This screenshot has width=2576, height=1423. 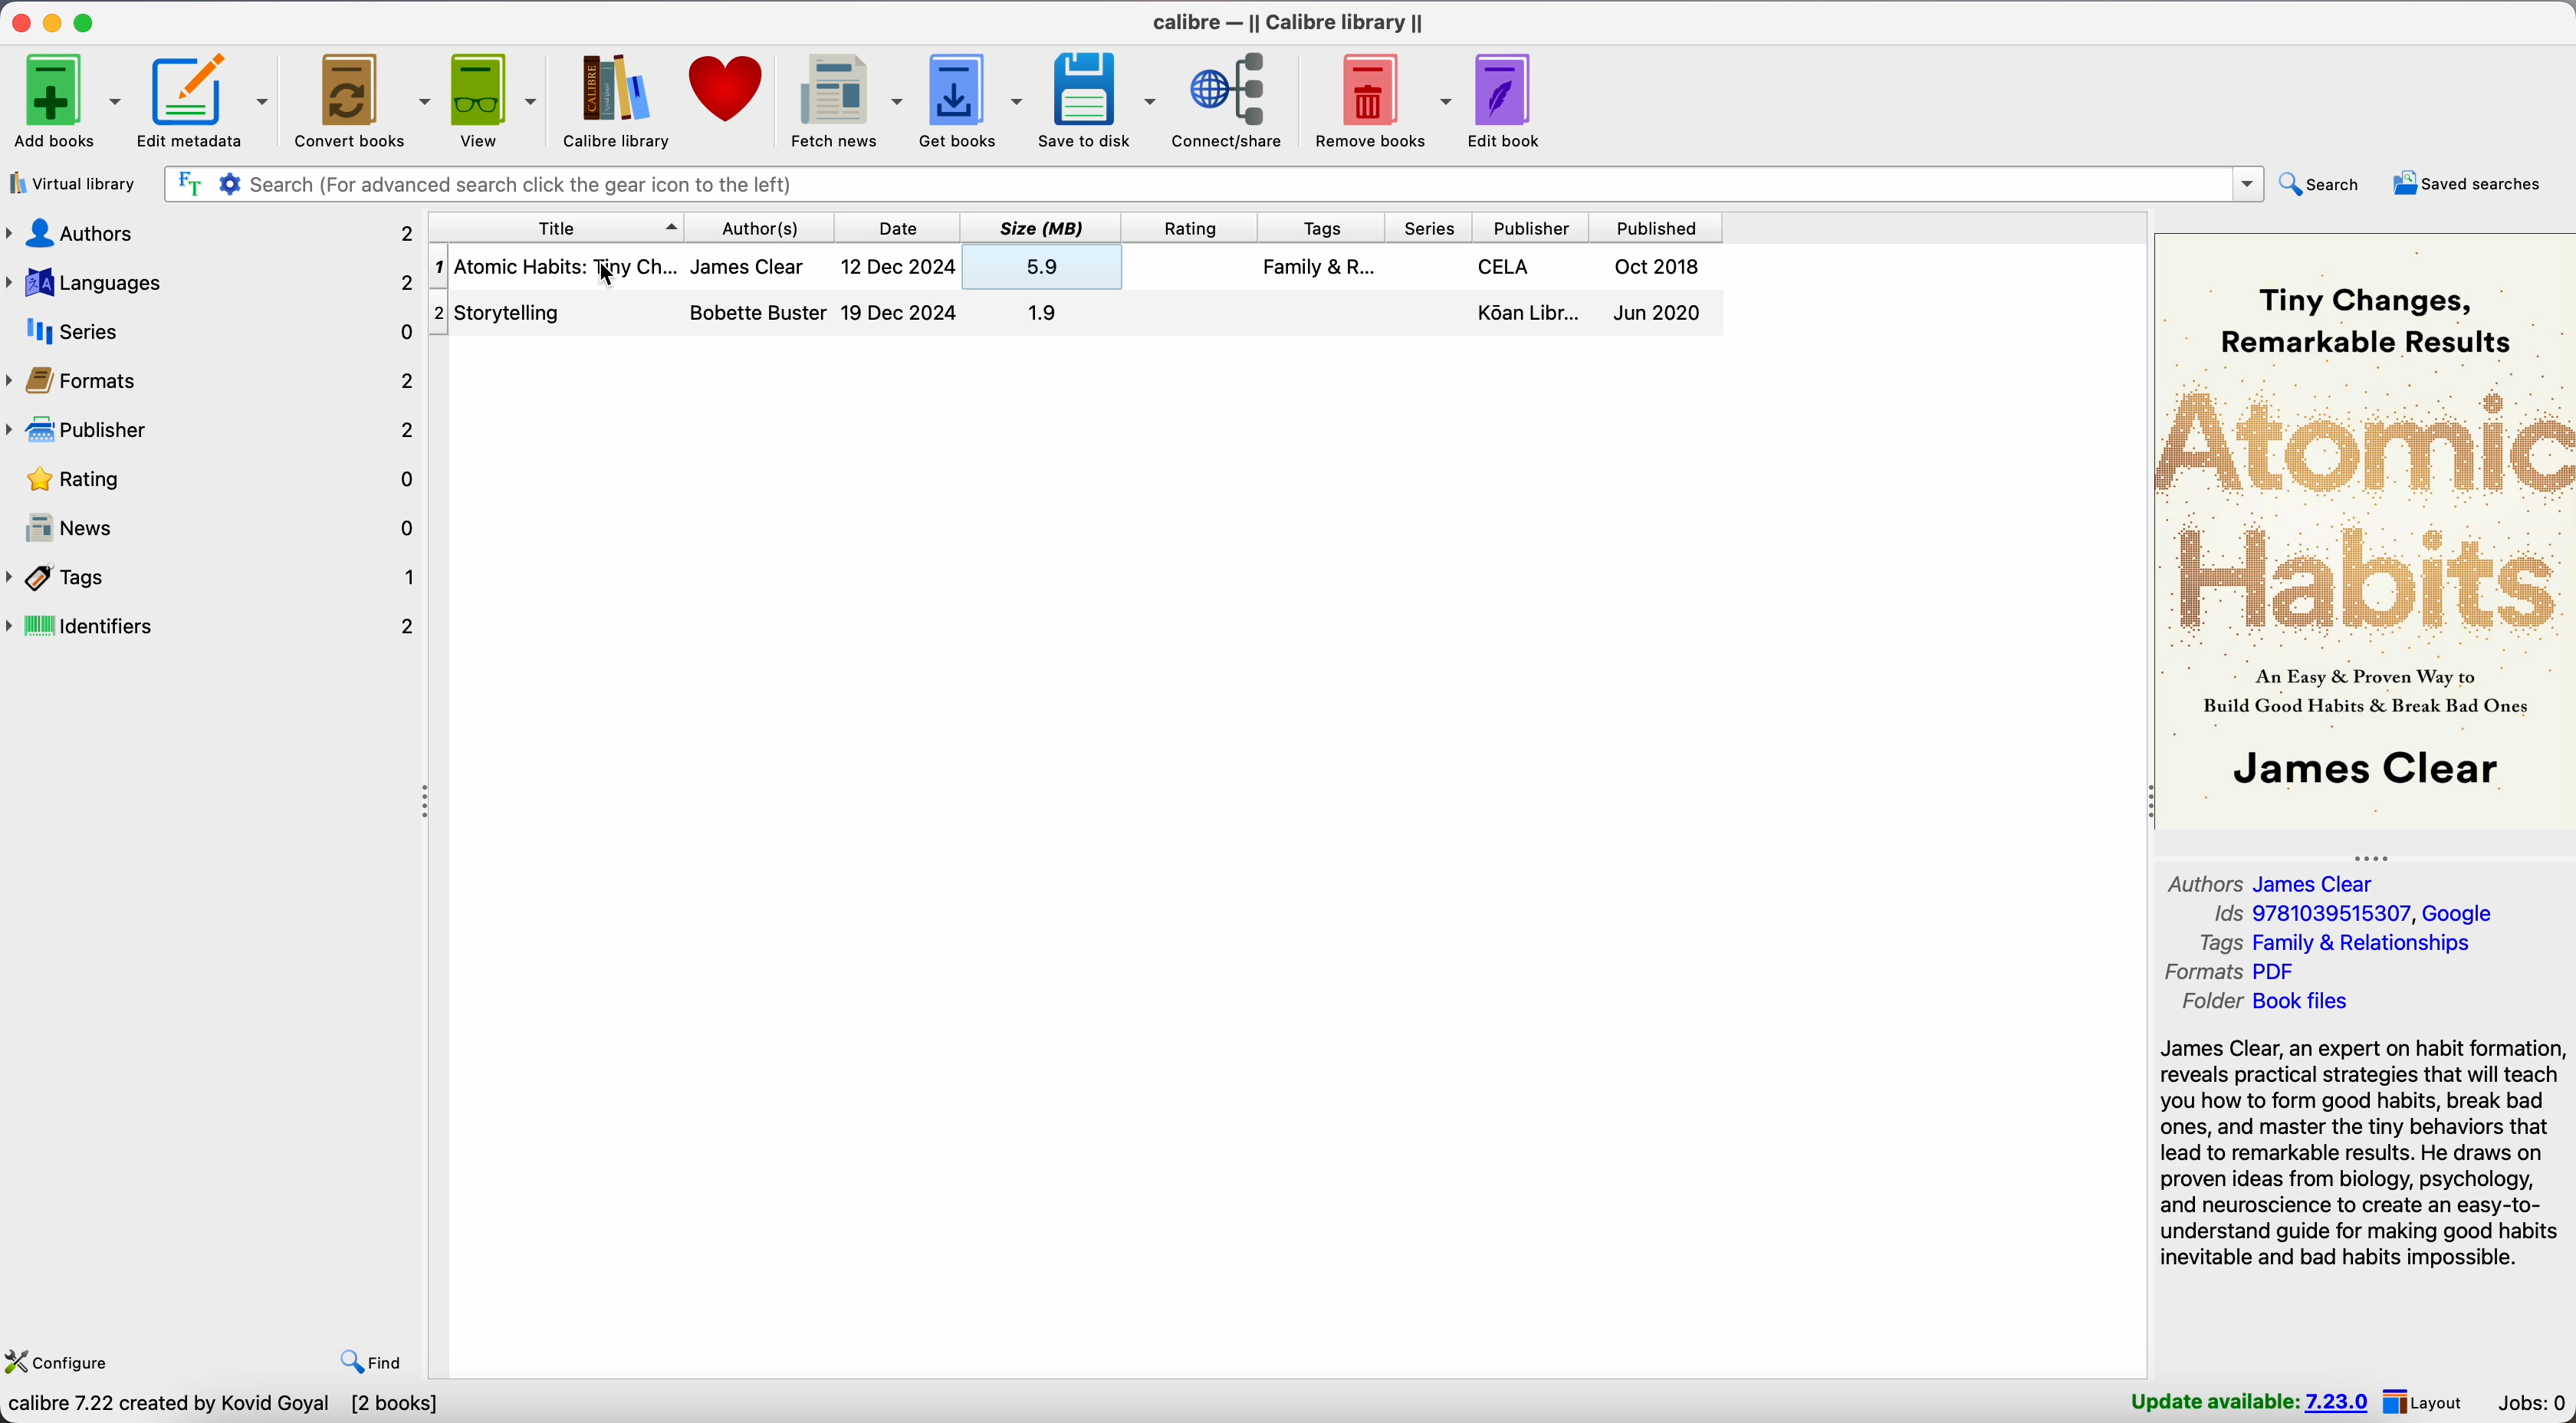 What do you see at coordinates (555, 226) in the screenshot?
I see `title` at bounding box center [555, 226].